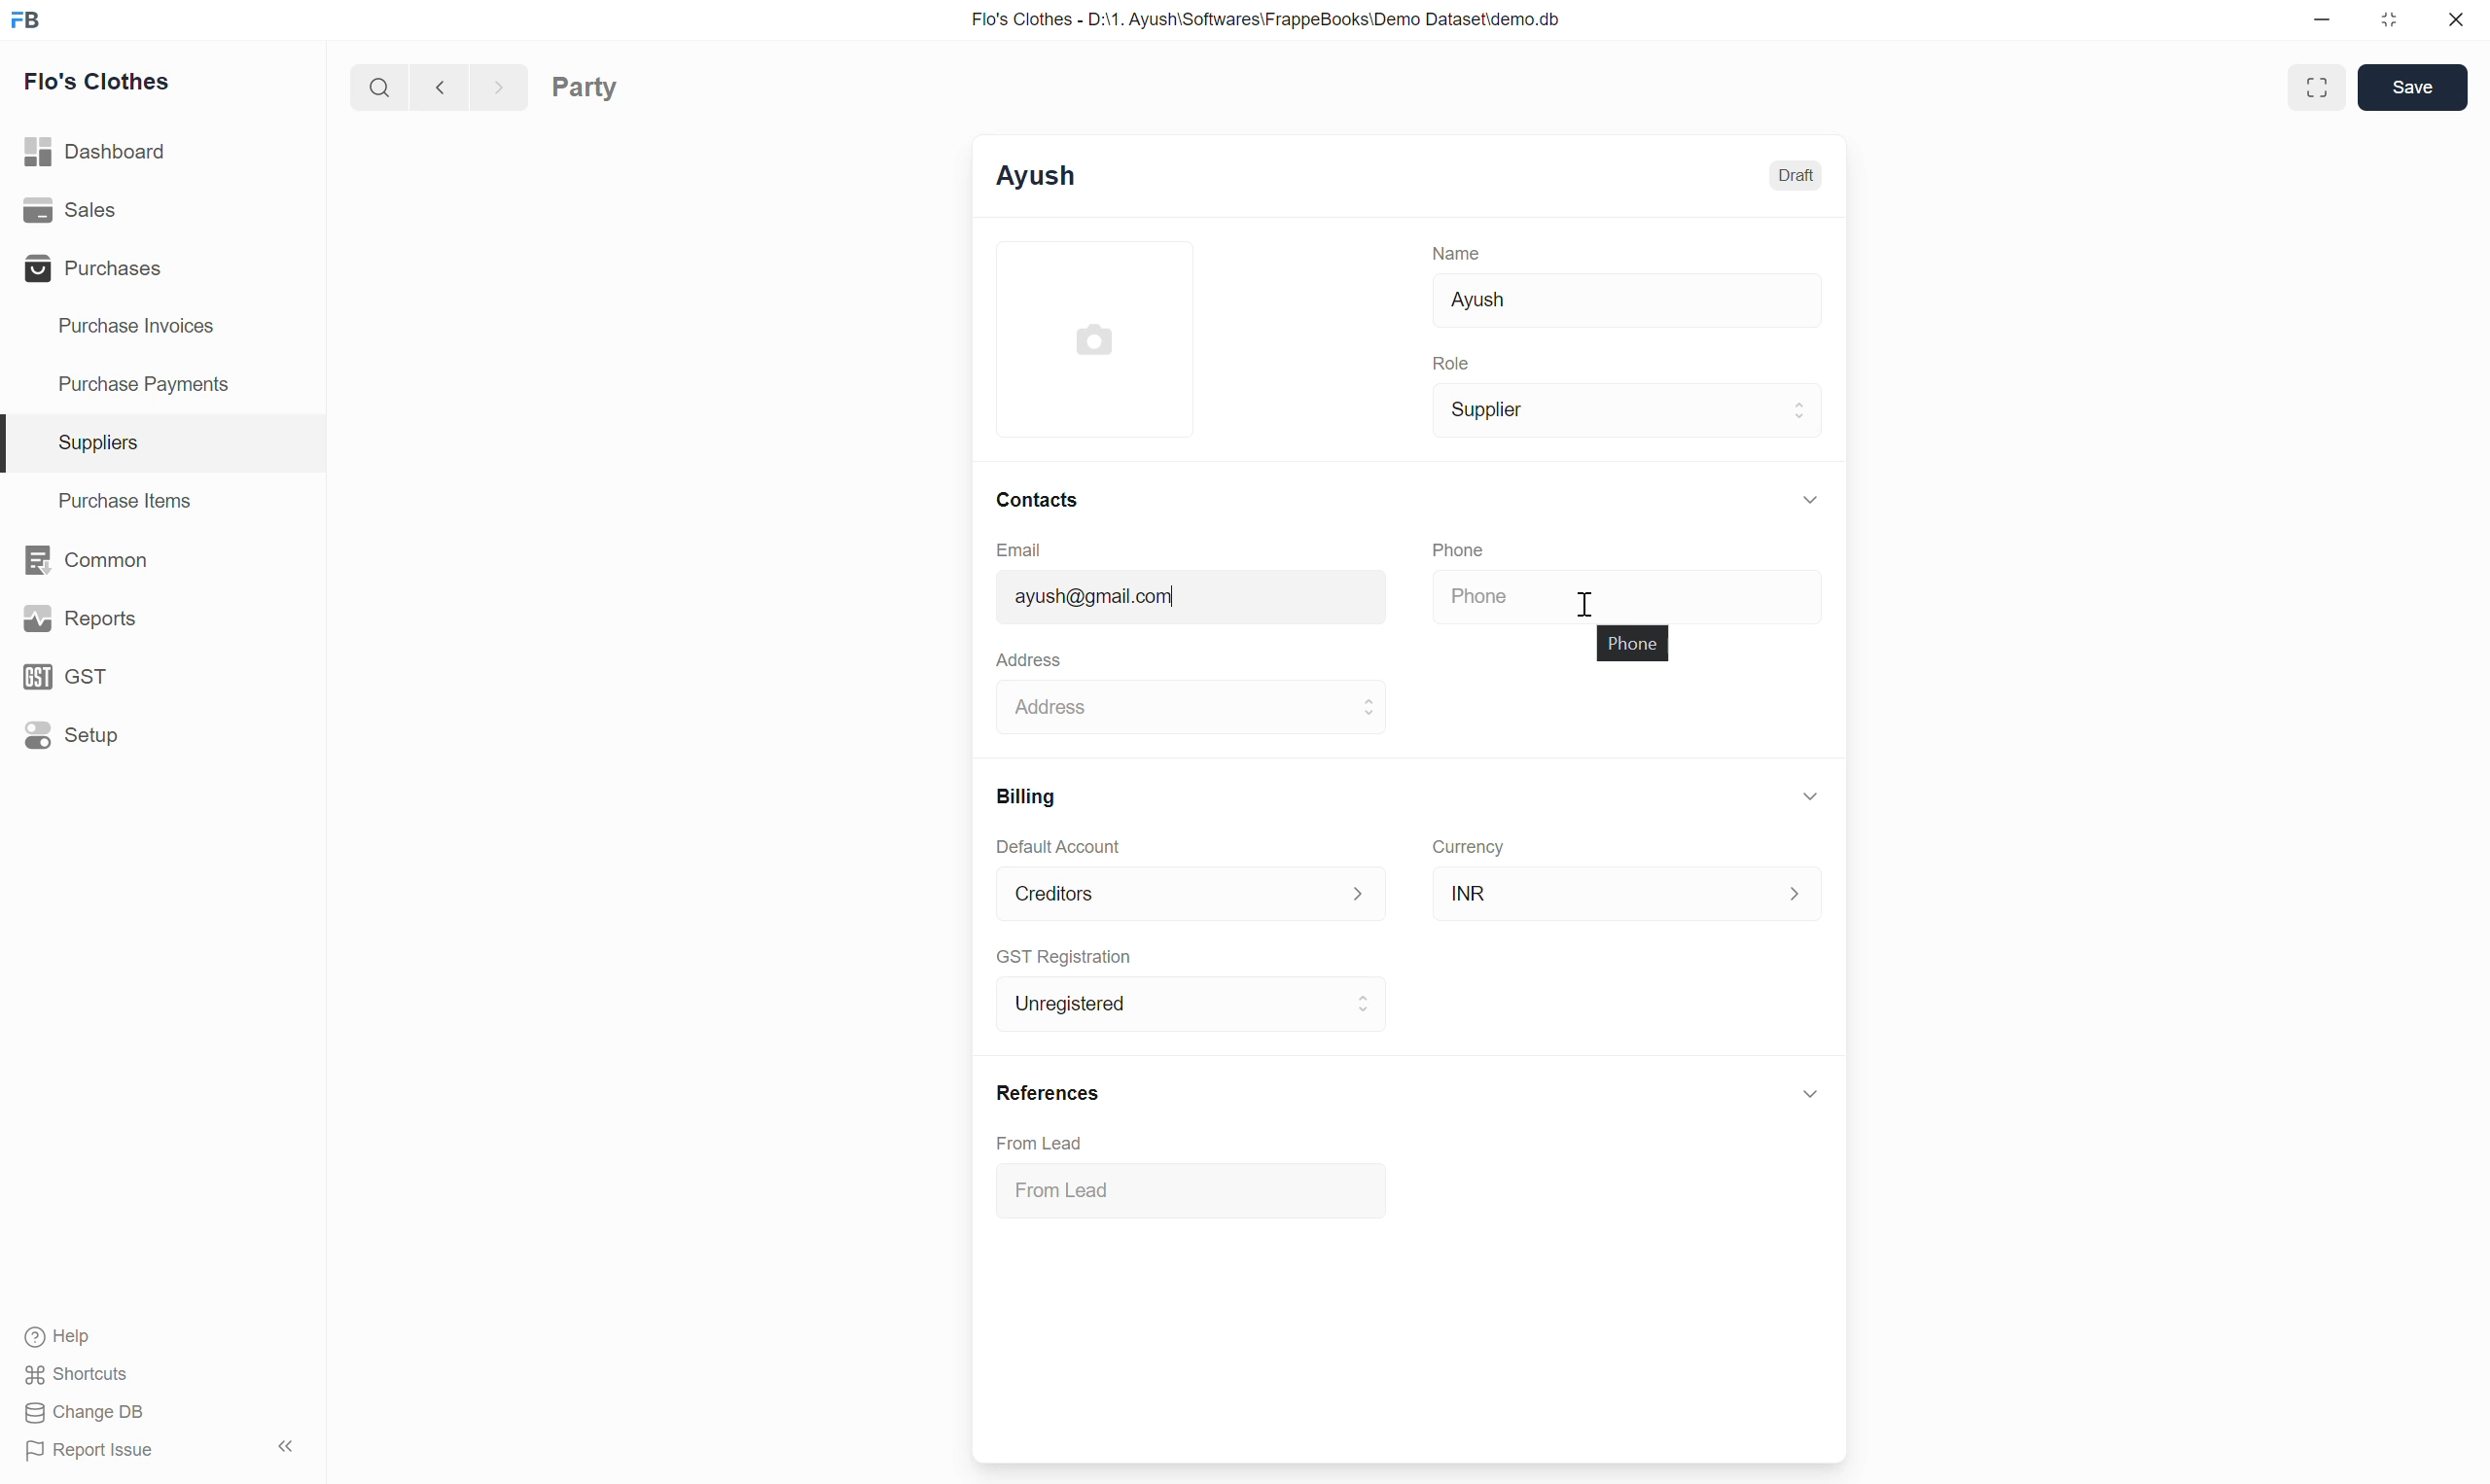 The image size is (2490, 1484). I want to click on Frappe Books logo, so click(25, 20).